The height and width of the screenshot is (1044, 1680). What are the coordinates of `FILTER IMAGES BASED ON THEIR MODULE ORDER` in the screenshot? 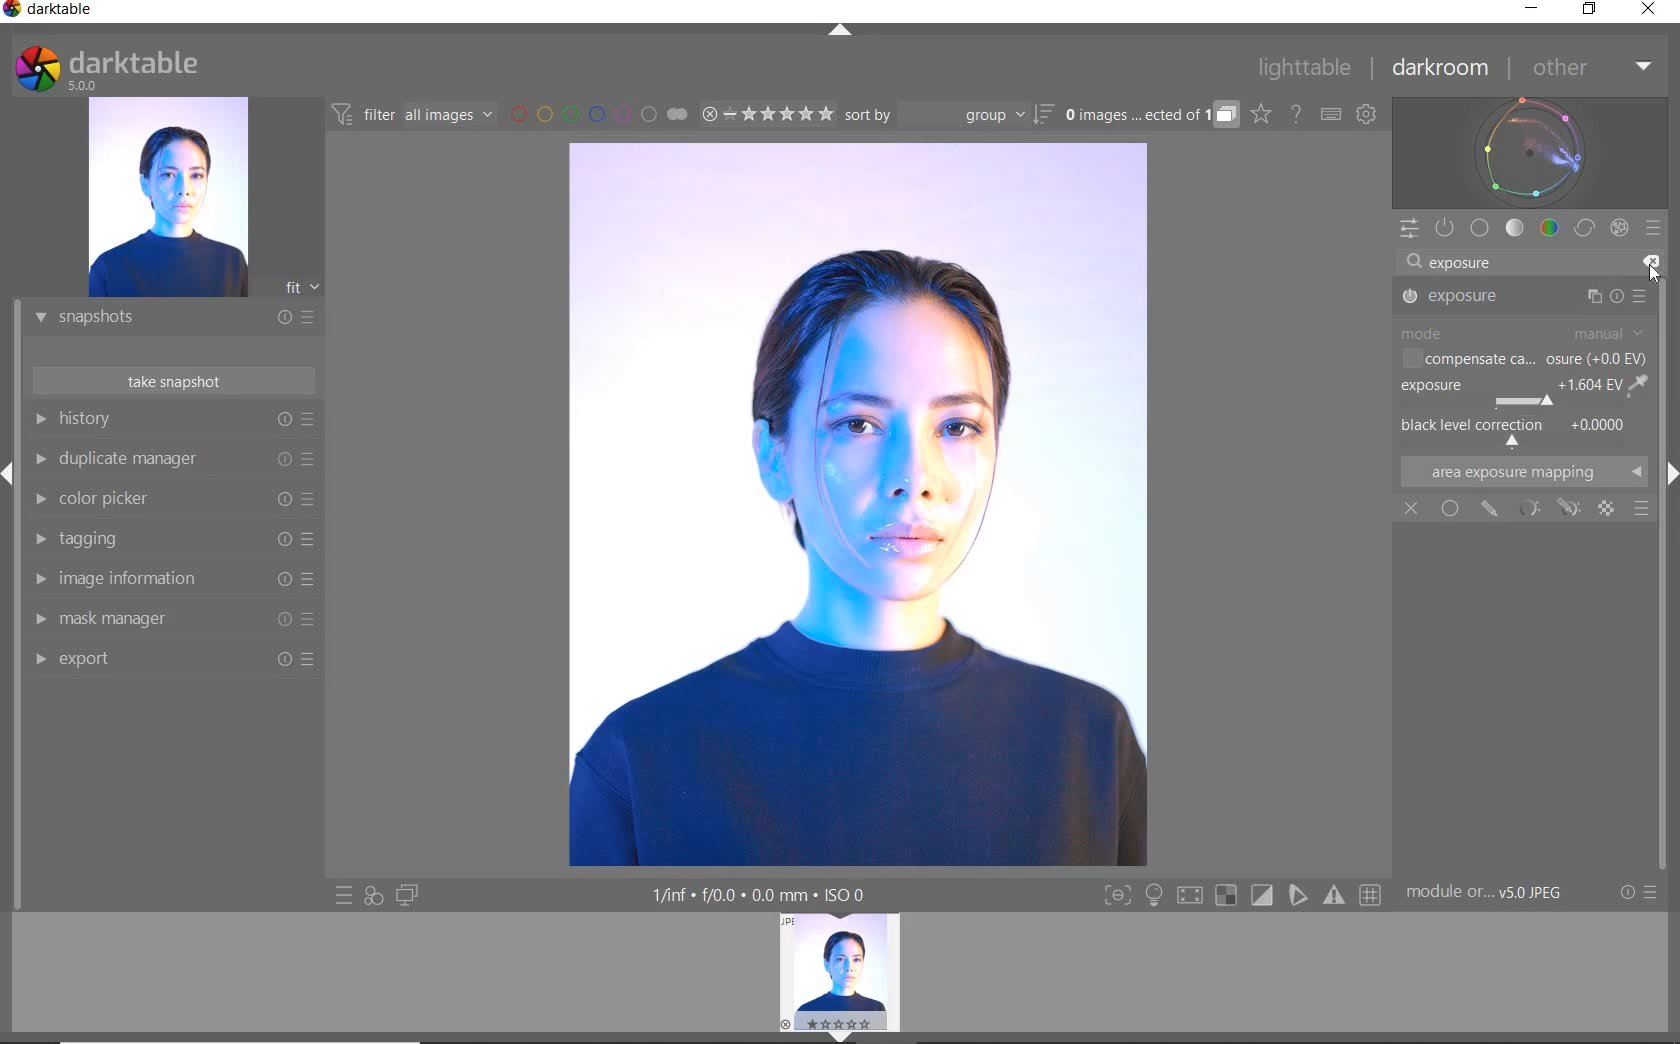 It's located at (413, 118).